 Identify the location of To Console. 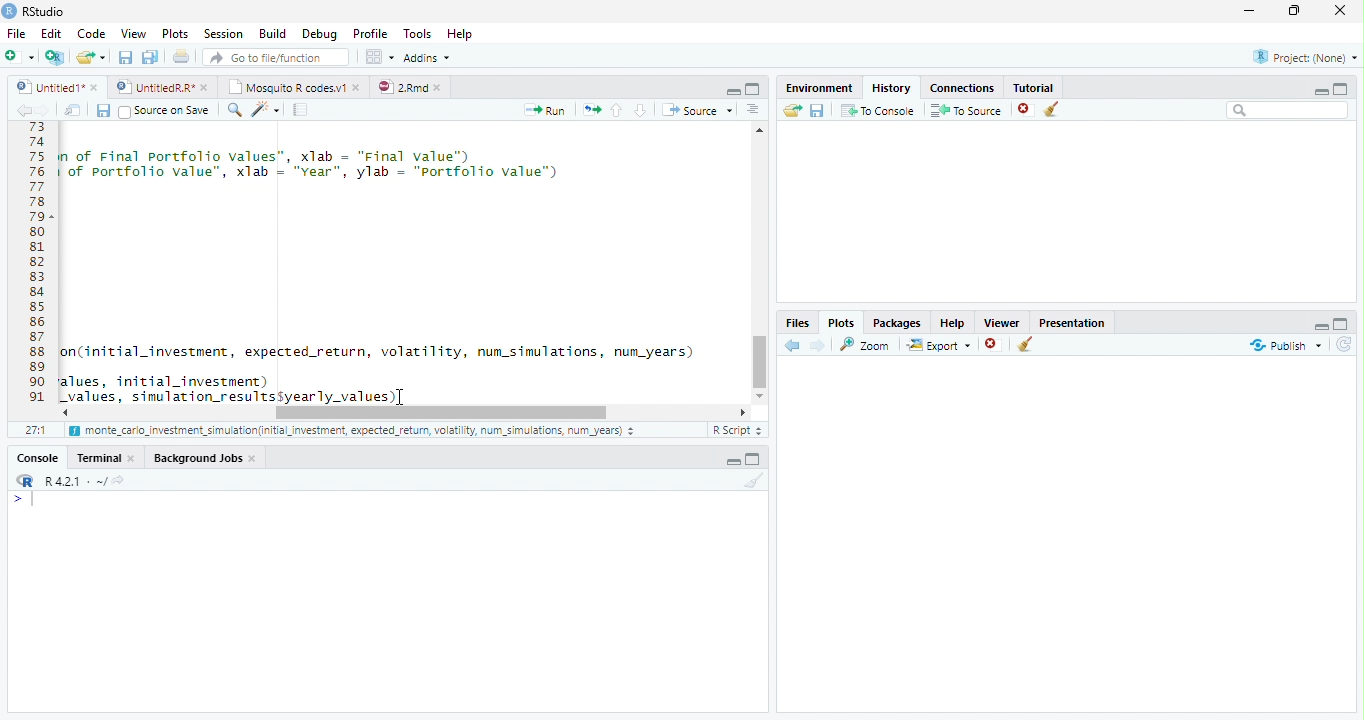
(877, 110).